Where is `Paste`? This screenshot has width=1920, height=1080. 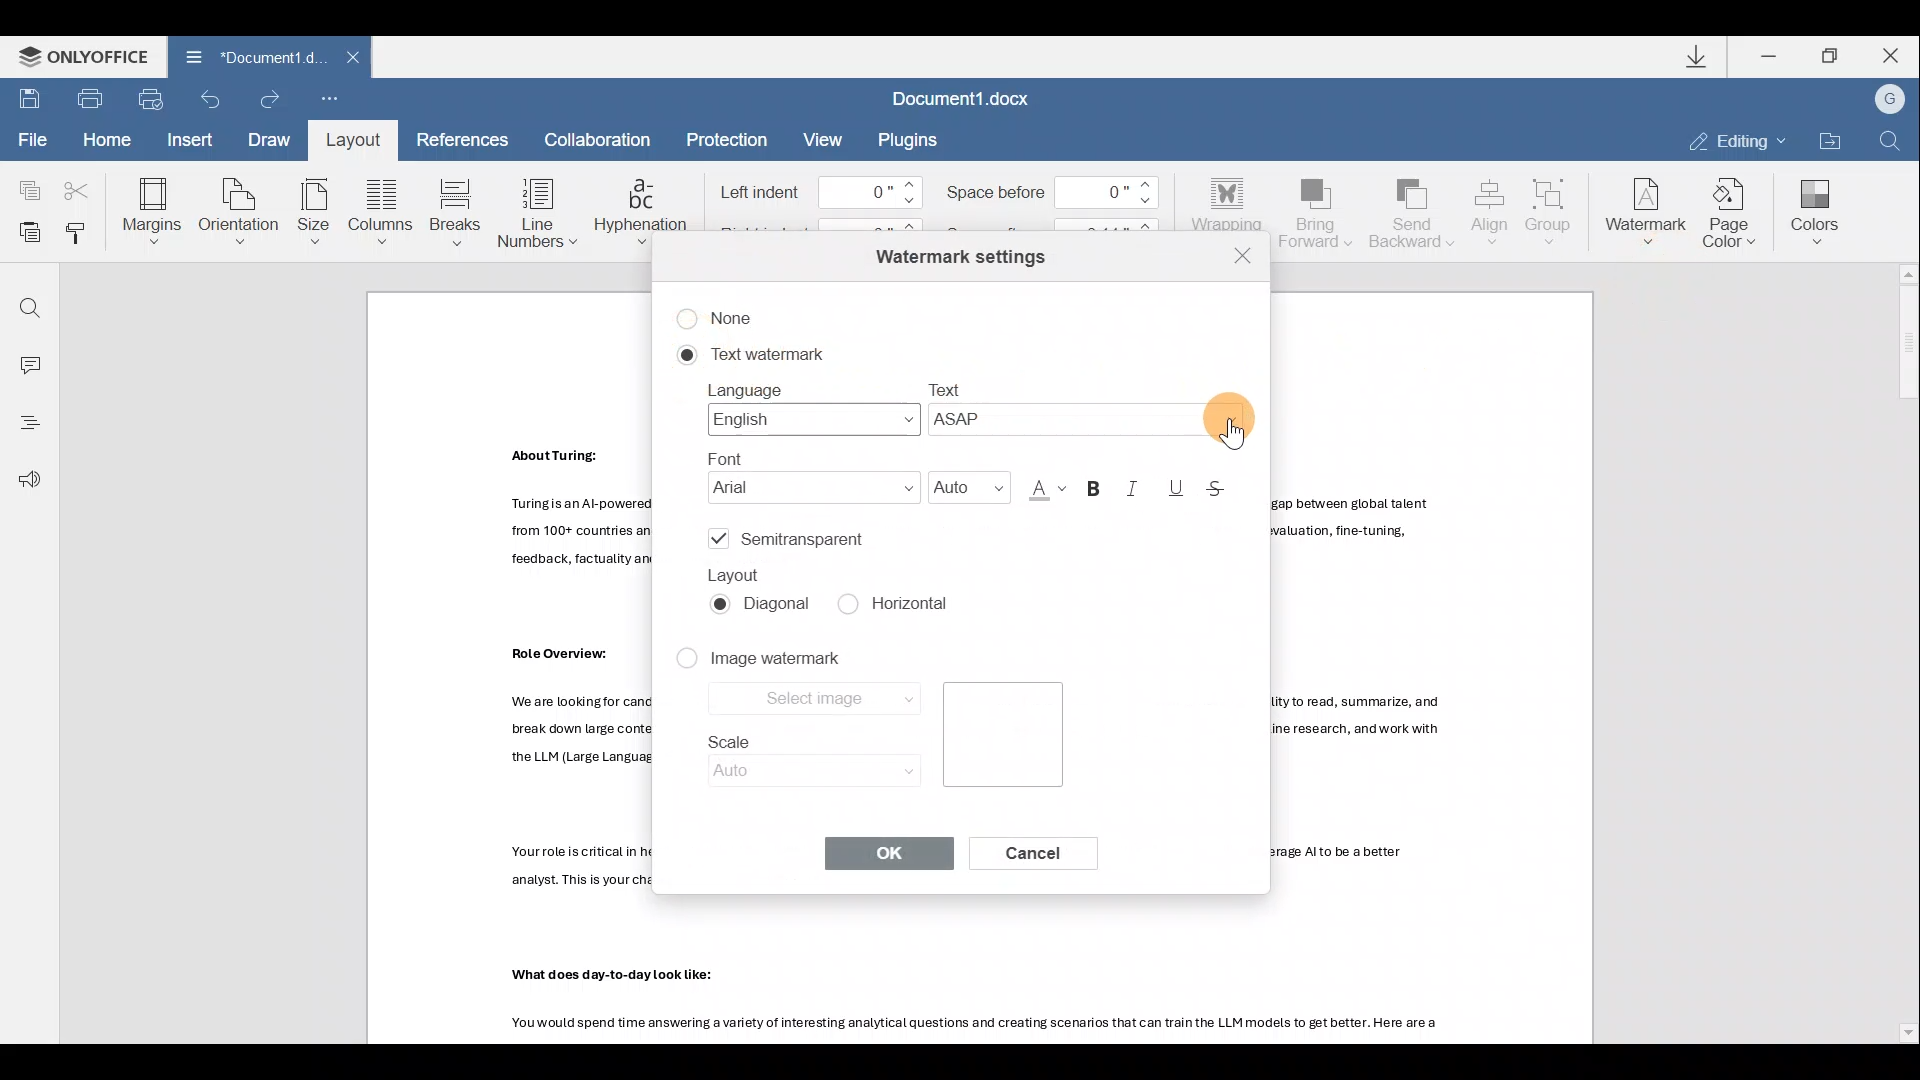 Paste is located at coordinates (26, 233).